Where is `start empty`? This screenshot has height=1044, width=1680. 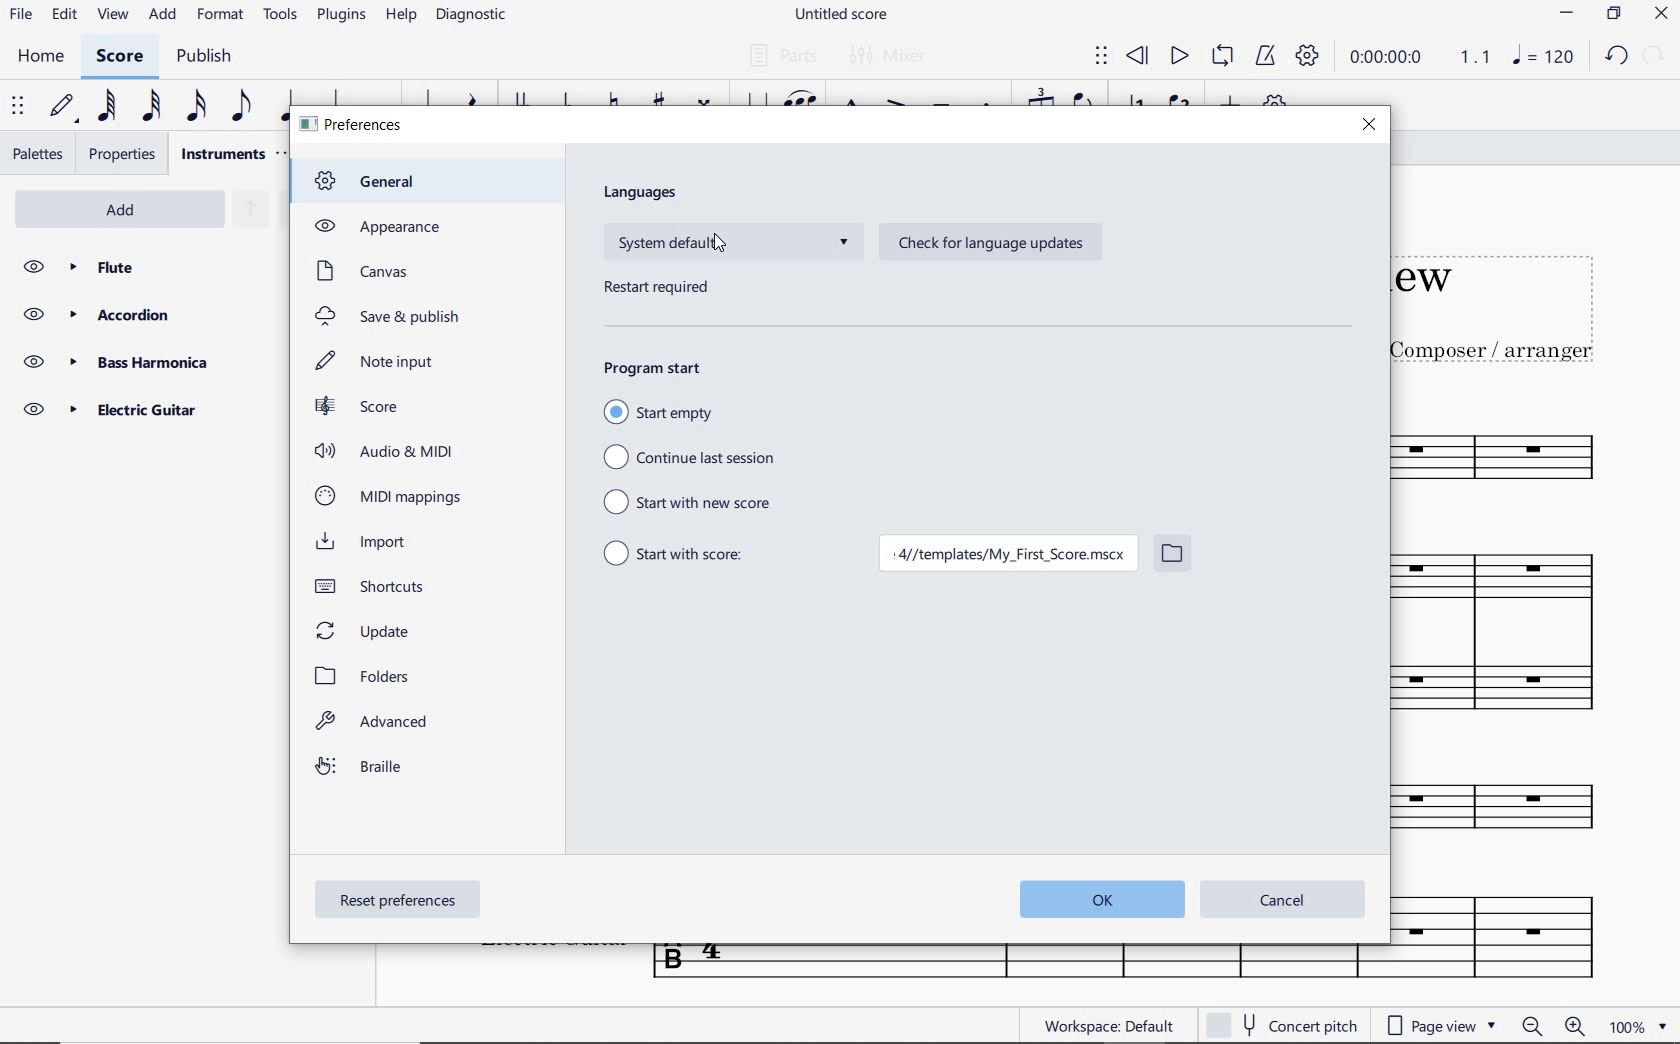 start empty is located at coordinates (658, 412).